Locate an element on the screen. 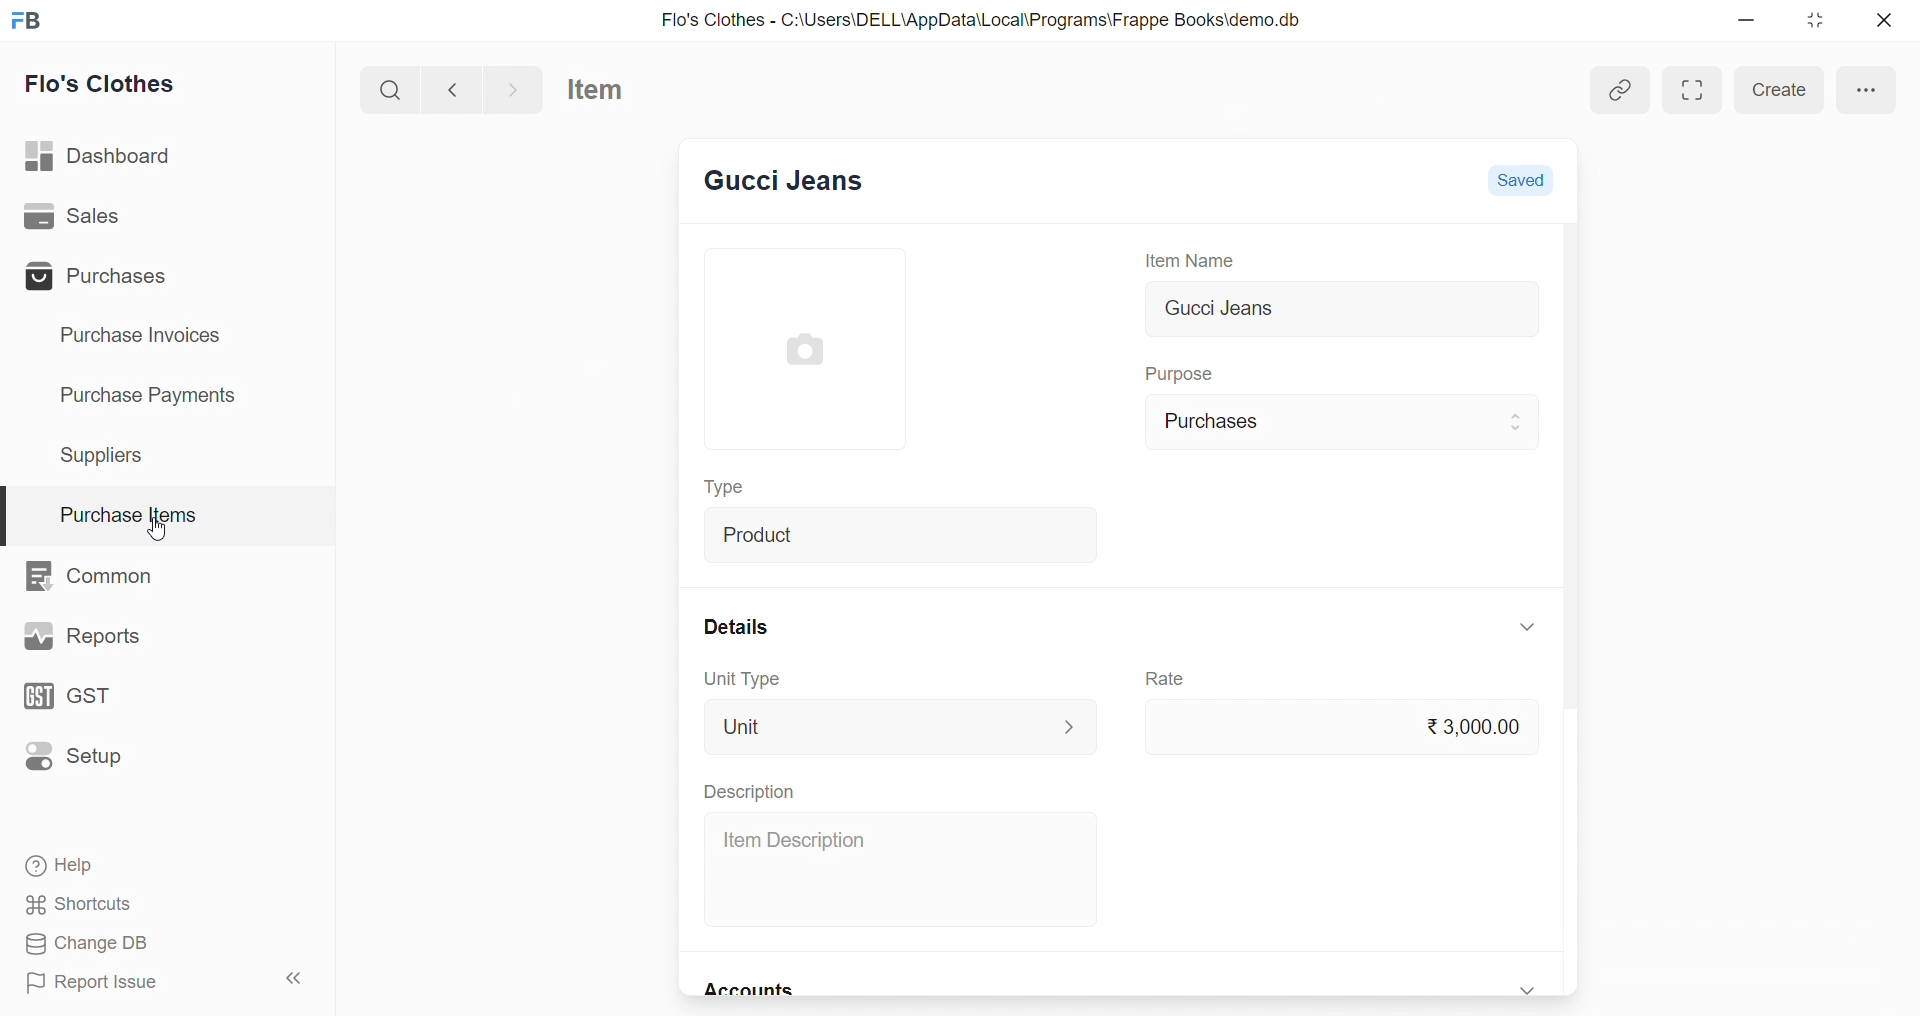 The width and height of the screenshot is (1920, 1016). collapse sidebar is located at coordinates (302, 980).